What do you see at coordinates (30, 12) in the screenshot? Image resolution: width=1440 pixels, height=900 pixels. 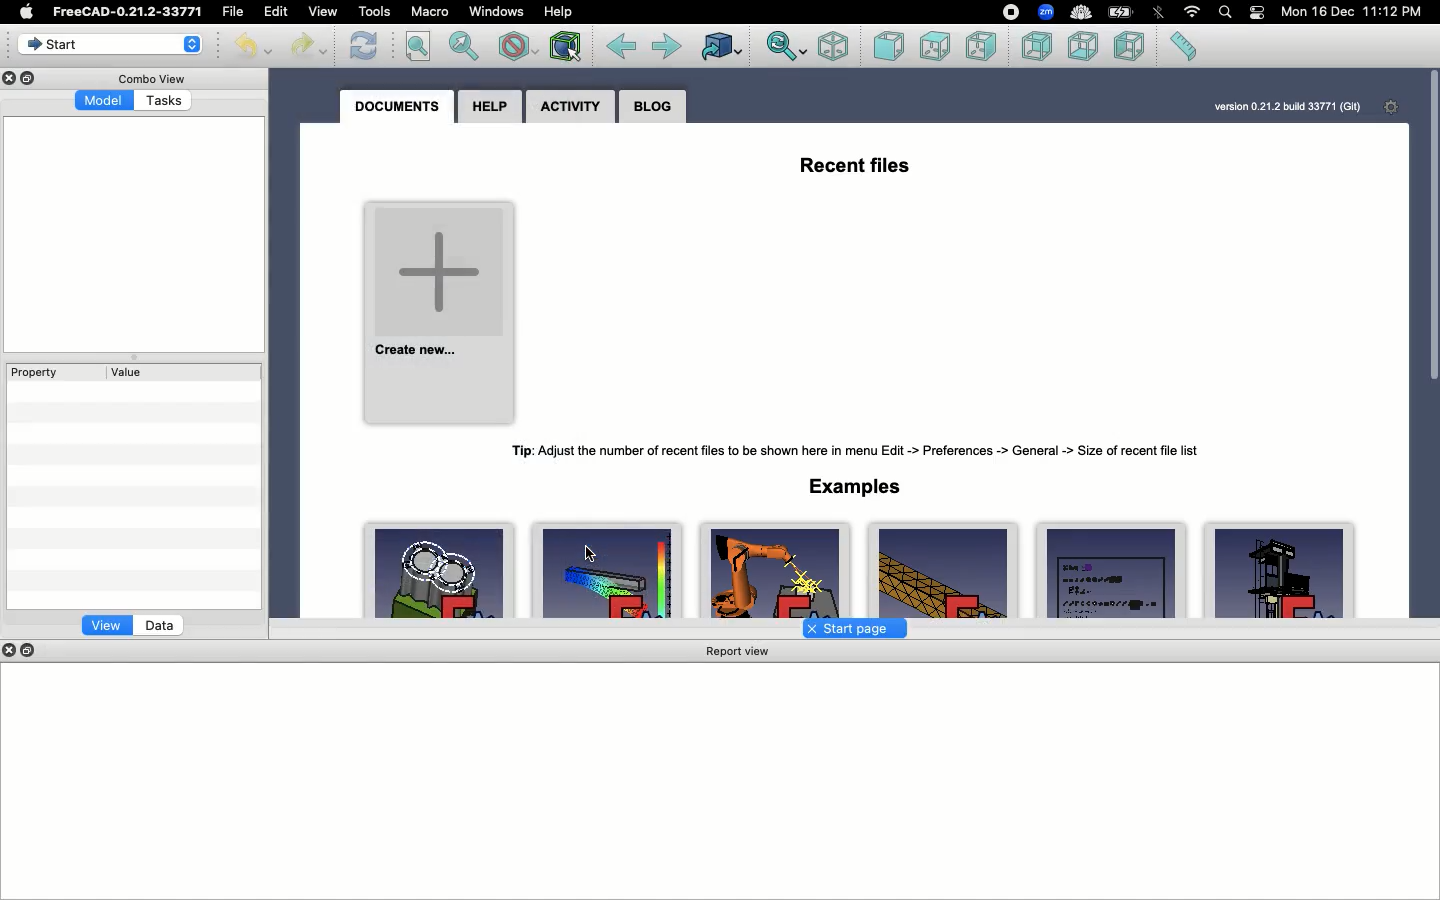 I see `Apple` at bounding box center [30, 12].